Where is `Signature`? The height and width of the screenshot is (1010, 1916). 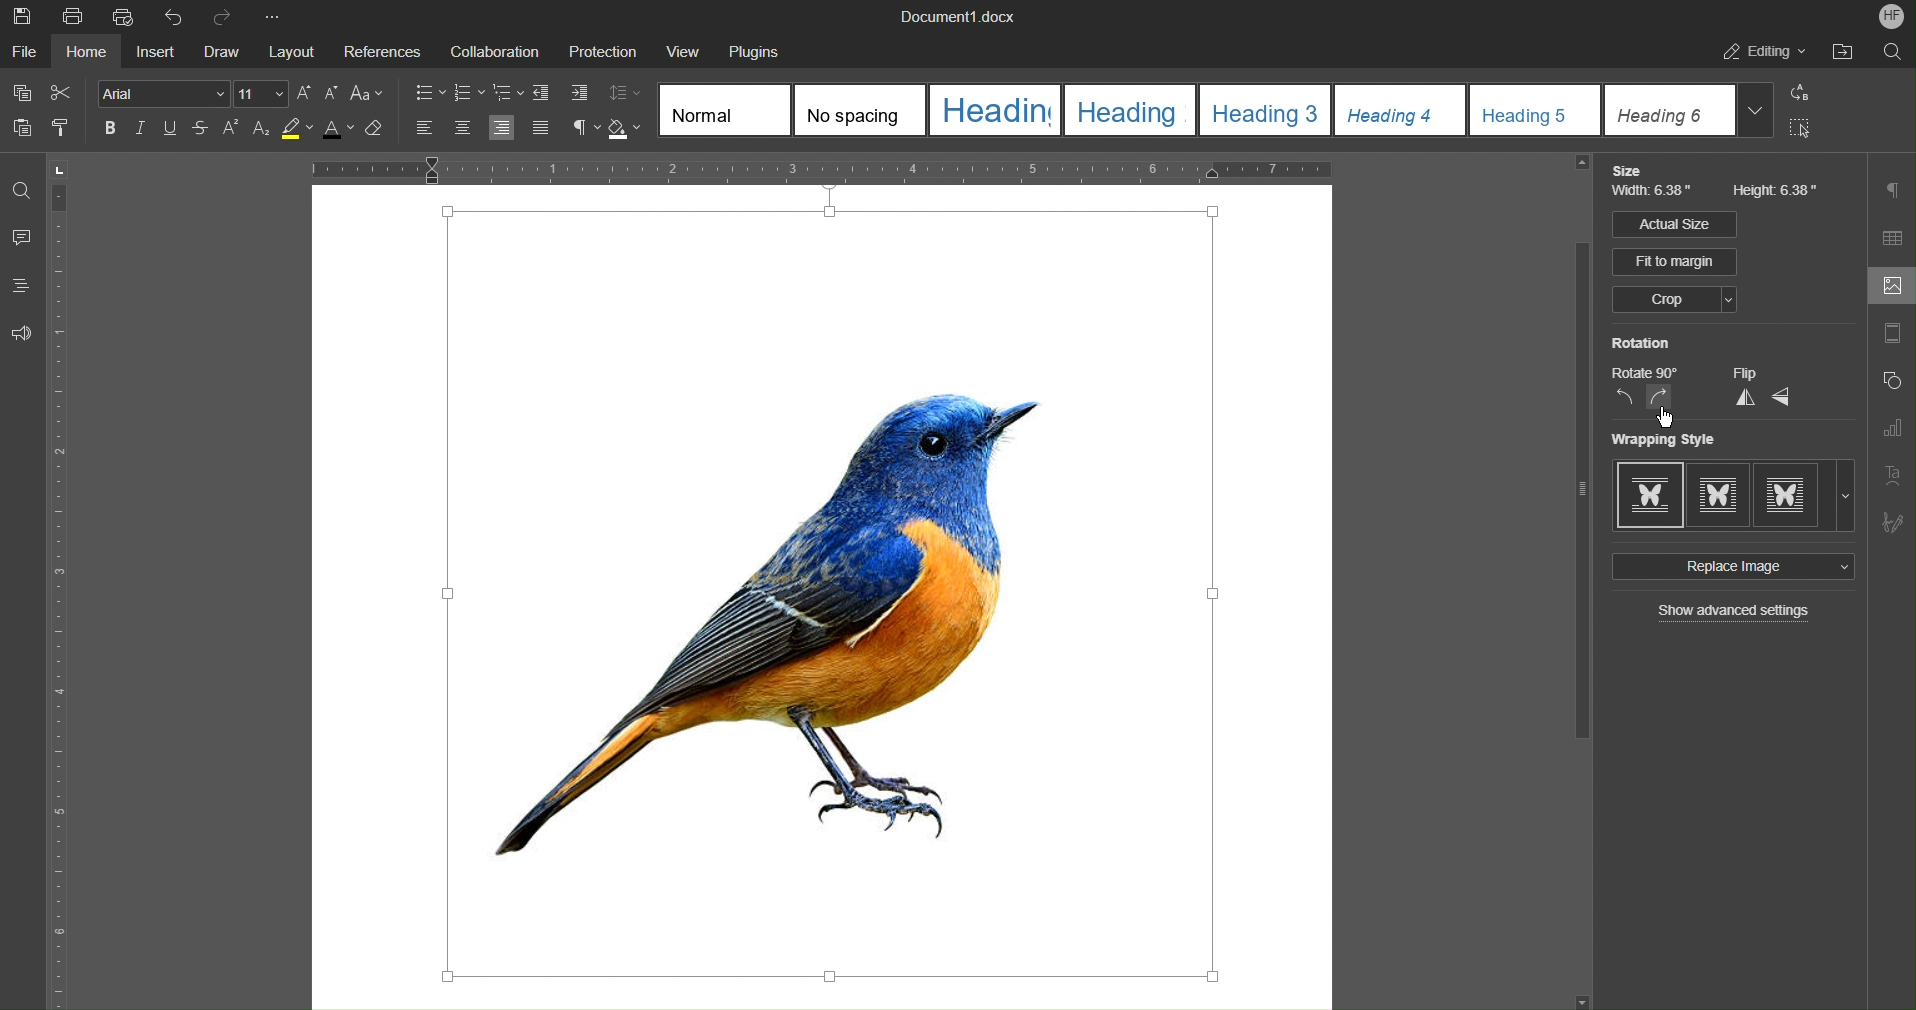 Signature is located at coordinates (1892, 522).